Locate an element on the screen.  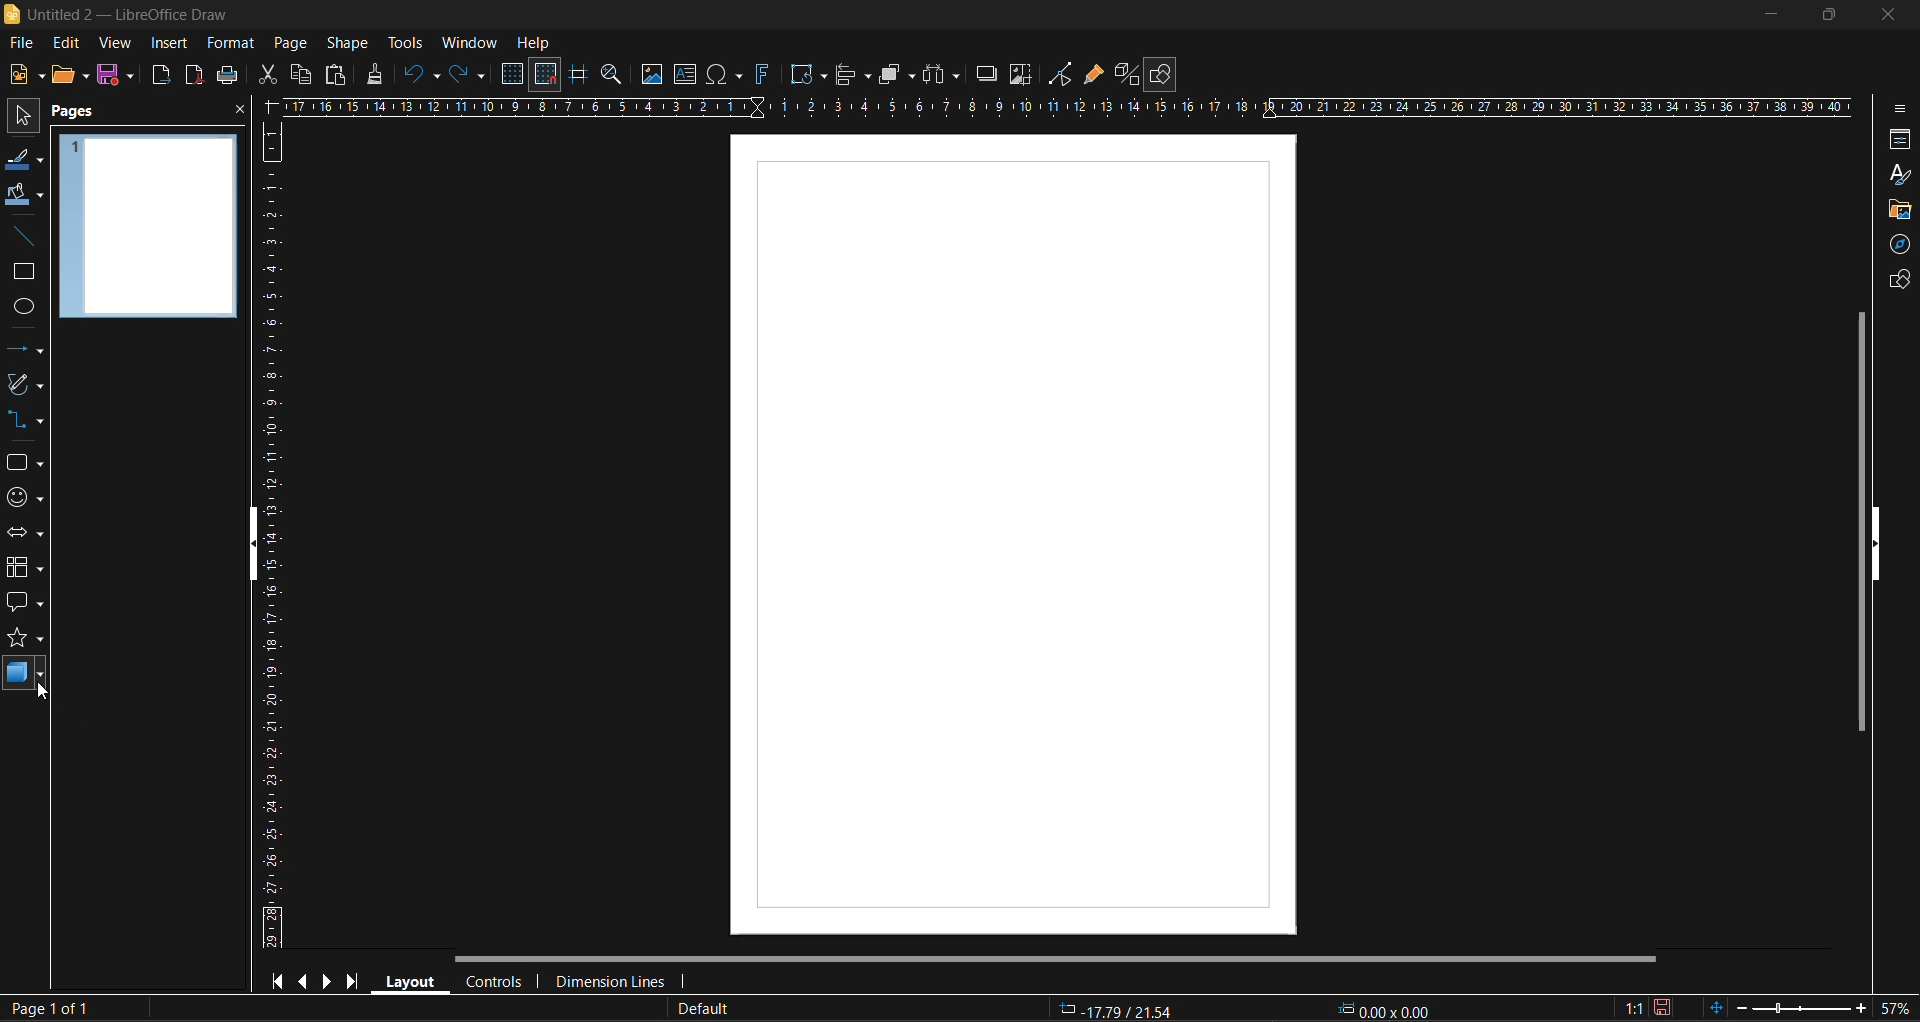
connectors is located at coordinates (25, 421).